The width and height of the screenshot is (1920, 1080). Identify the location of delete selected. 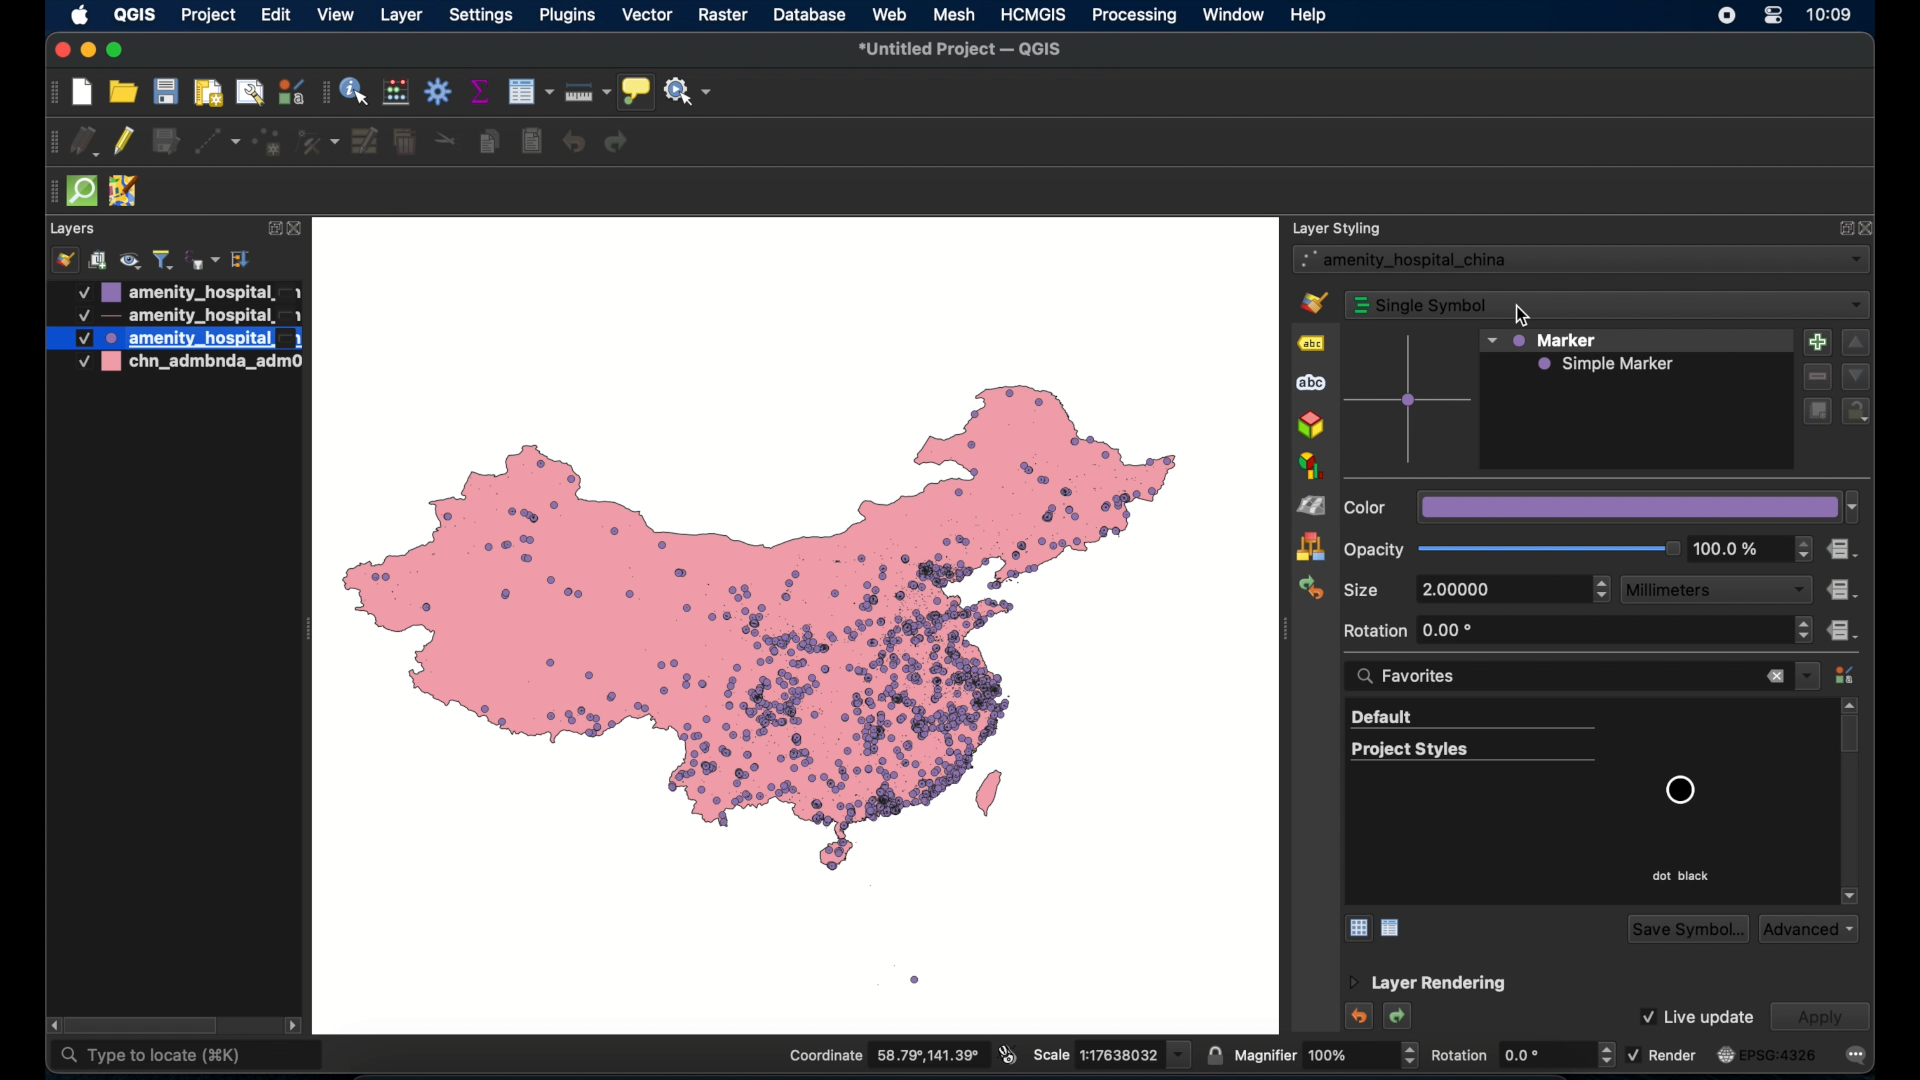
(405, 142).